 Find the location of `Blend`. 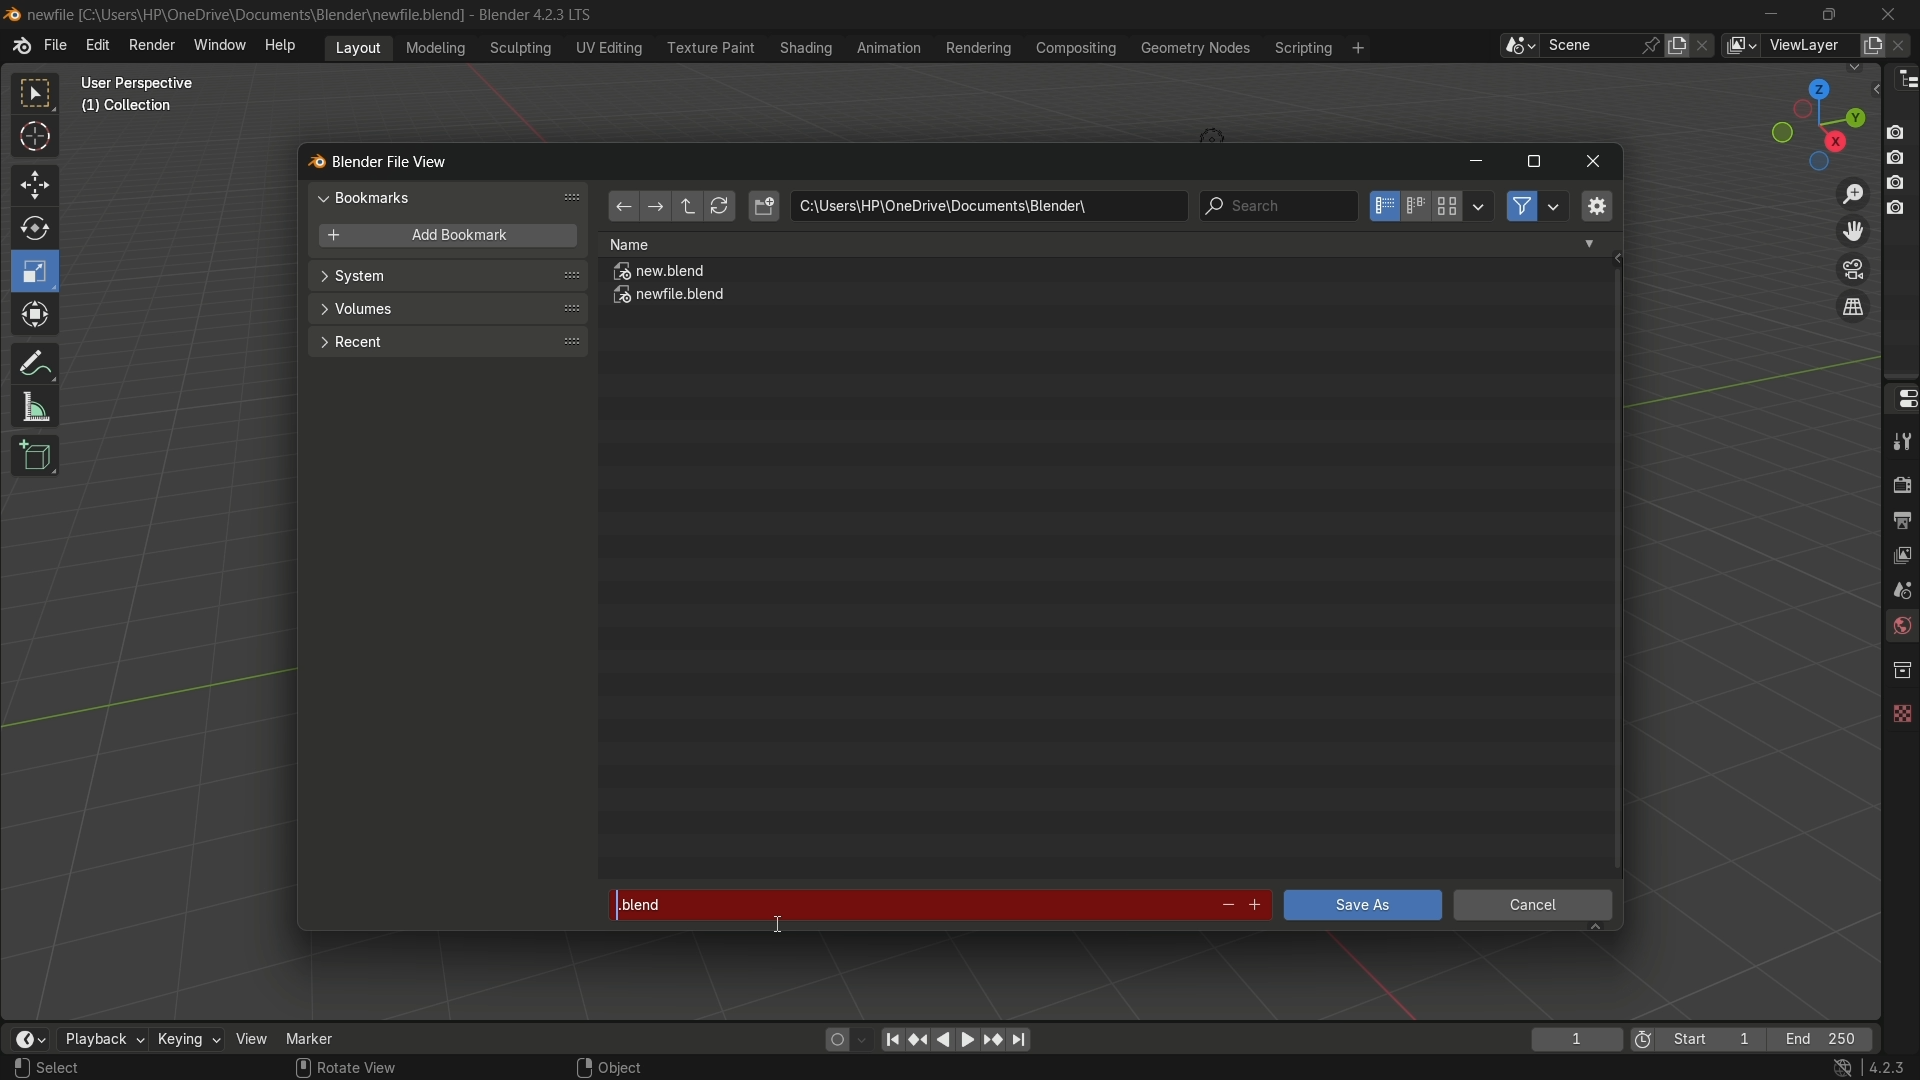

Blend is located at coordinates (12, 13).